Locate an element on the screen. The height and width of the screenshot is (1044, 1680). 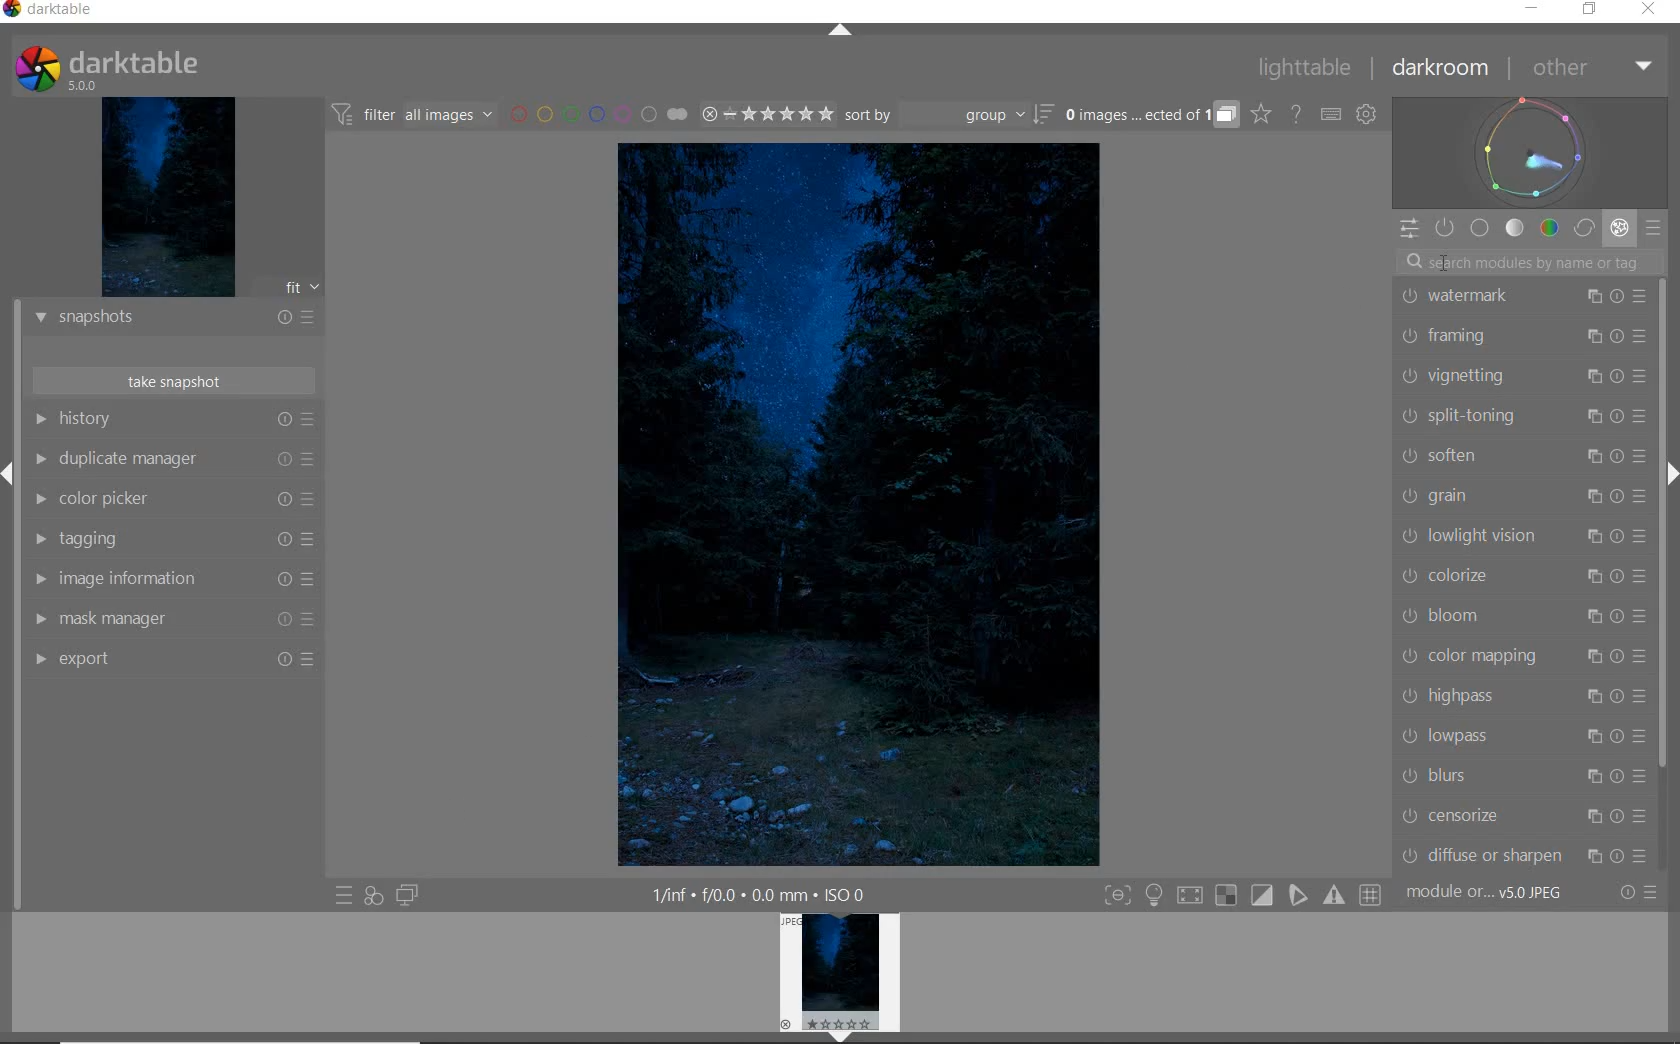
SOFTEN is located at coordinates (1522, 457).